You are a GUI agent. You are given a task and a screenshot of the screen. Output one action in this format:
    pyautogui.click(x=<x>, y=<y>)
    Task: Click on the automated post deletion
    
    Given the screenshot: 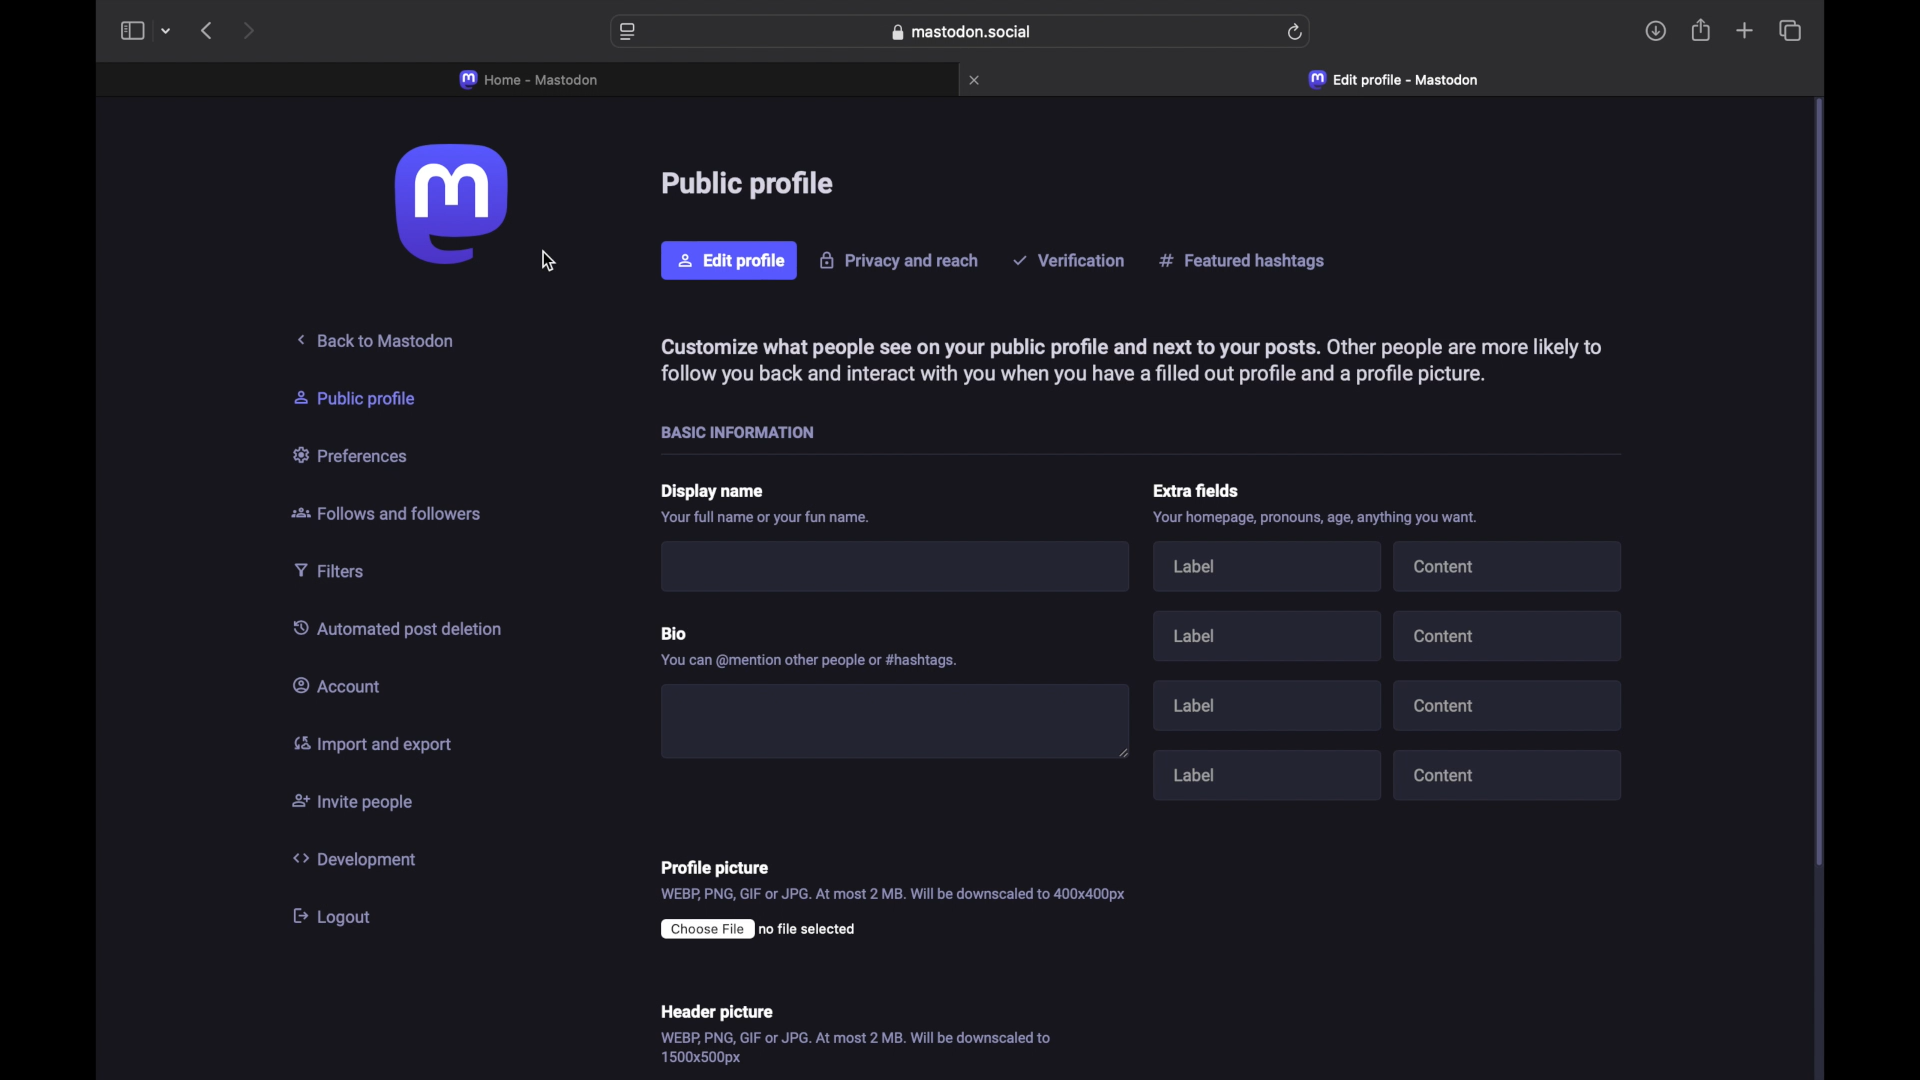 What is the action you would take?
    pyautogui.click(x=396, y=630)
    